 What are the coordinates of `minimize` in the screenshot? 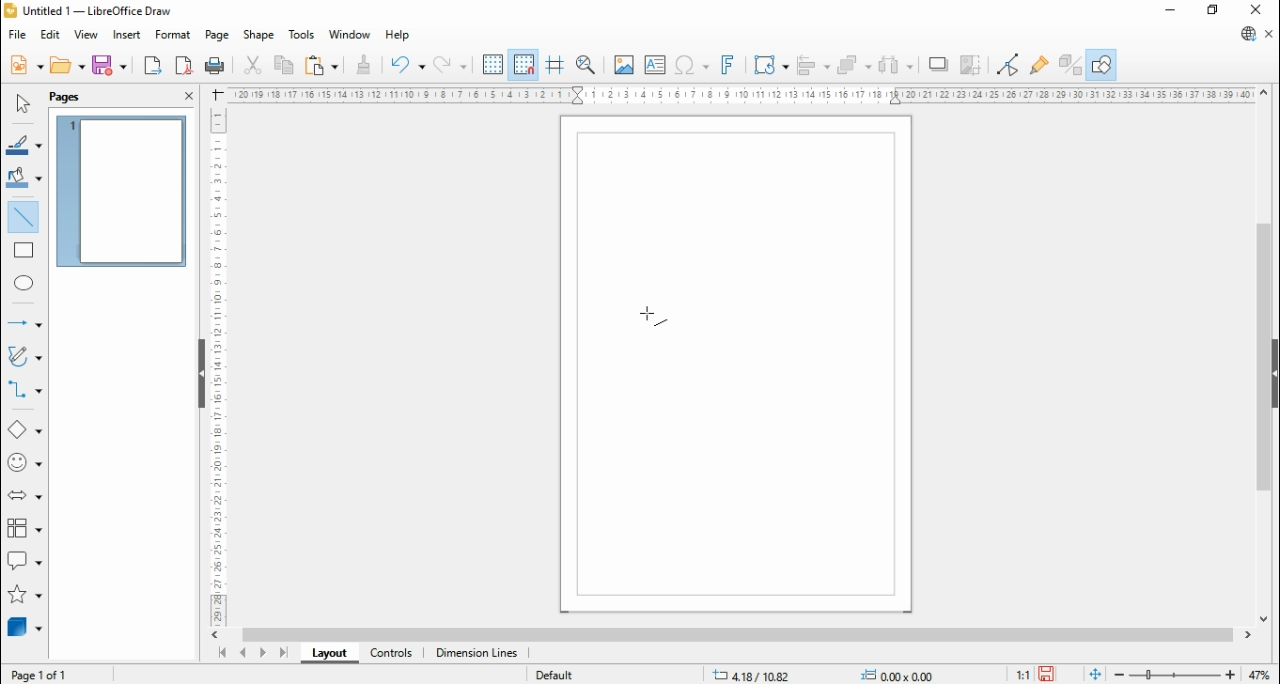 It's located at (1171, 12).